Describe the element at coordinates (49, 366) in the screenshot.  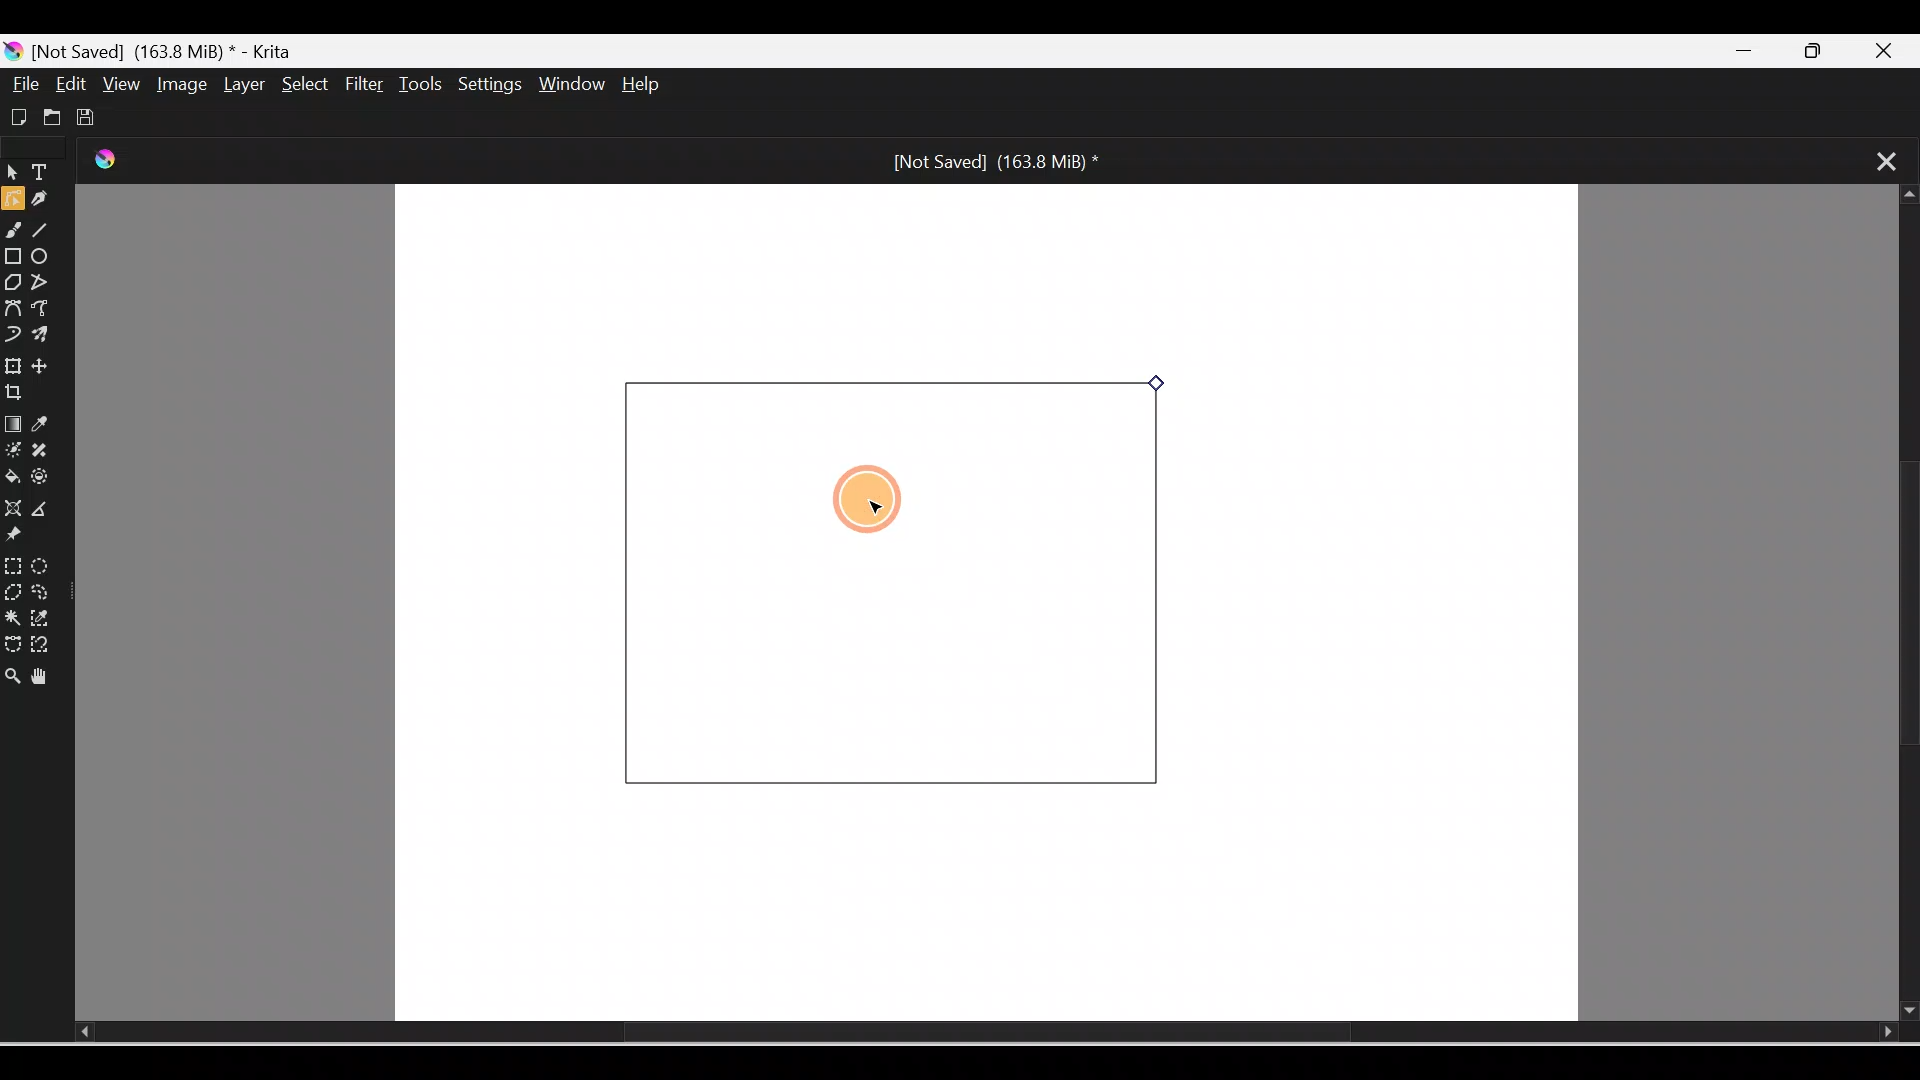
I see `Move a layer` at that location.